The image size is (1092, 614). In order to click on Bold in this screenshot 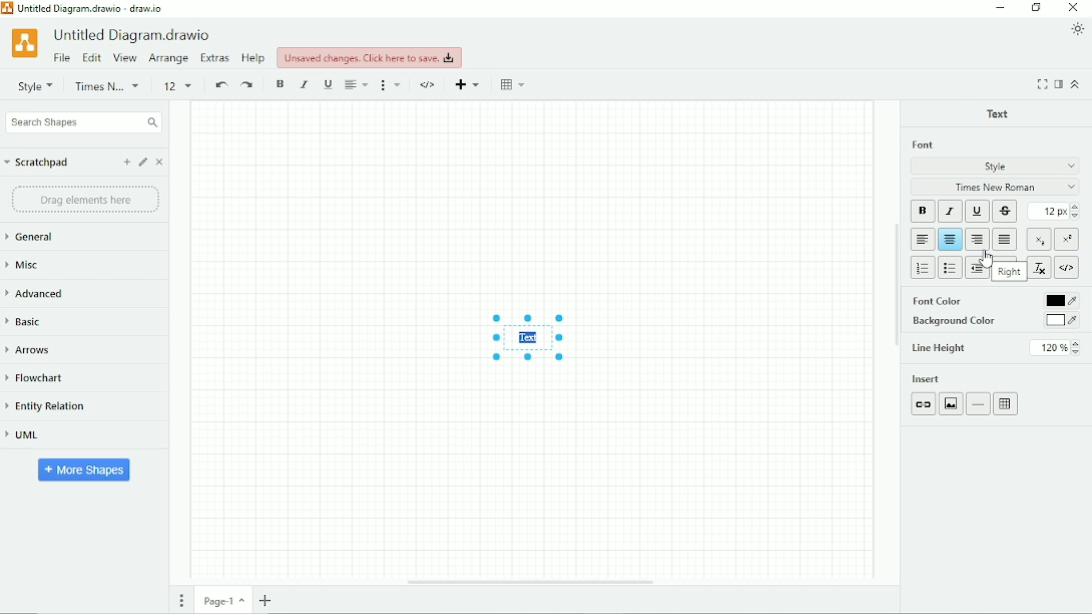, I will do `click(923, 212)`.